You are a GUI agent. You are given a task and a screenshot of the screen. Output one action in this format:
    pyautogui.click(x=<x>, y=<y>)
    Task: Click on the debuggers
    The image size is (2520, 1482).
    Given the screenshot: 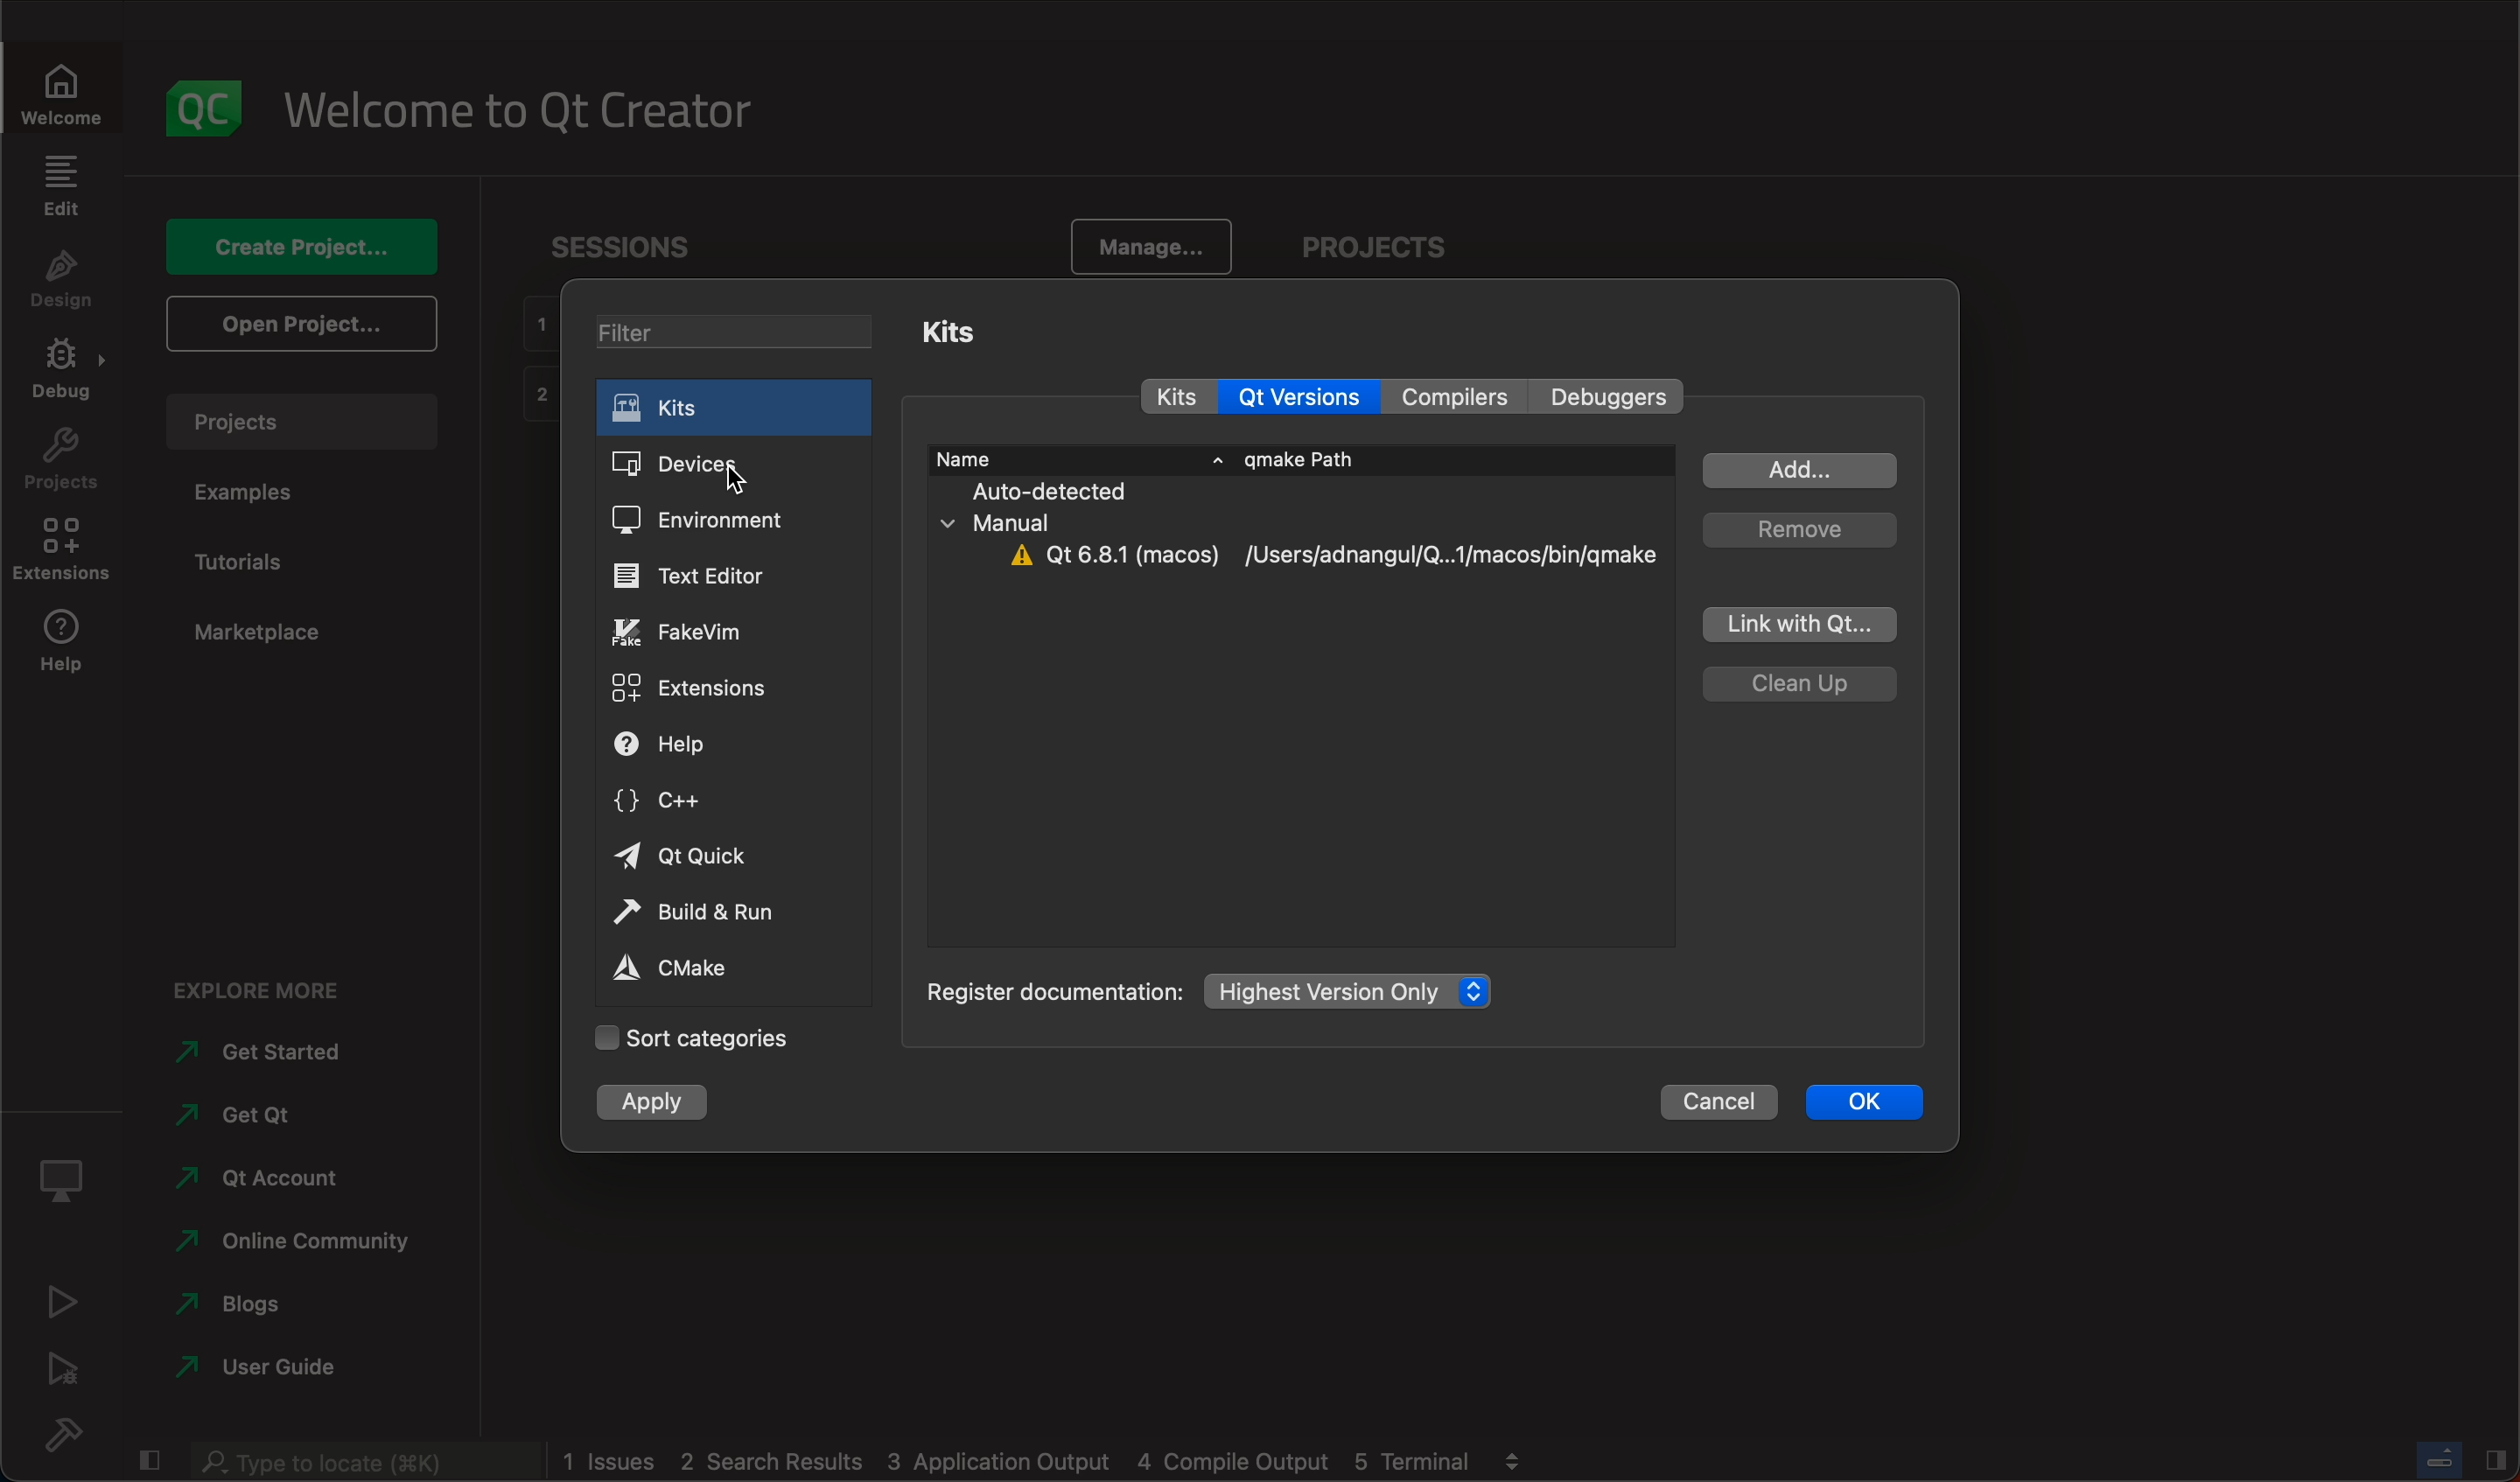 What is the action you would take?
    pyautogui.click(x=1613, y=398)
    